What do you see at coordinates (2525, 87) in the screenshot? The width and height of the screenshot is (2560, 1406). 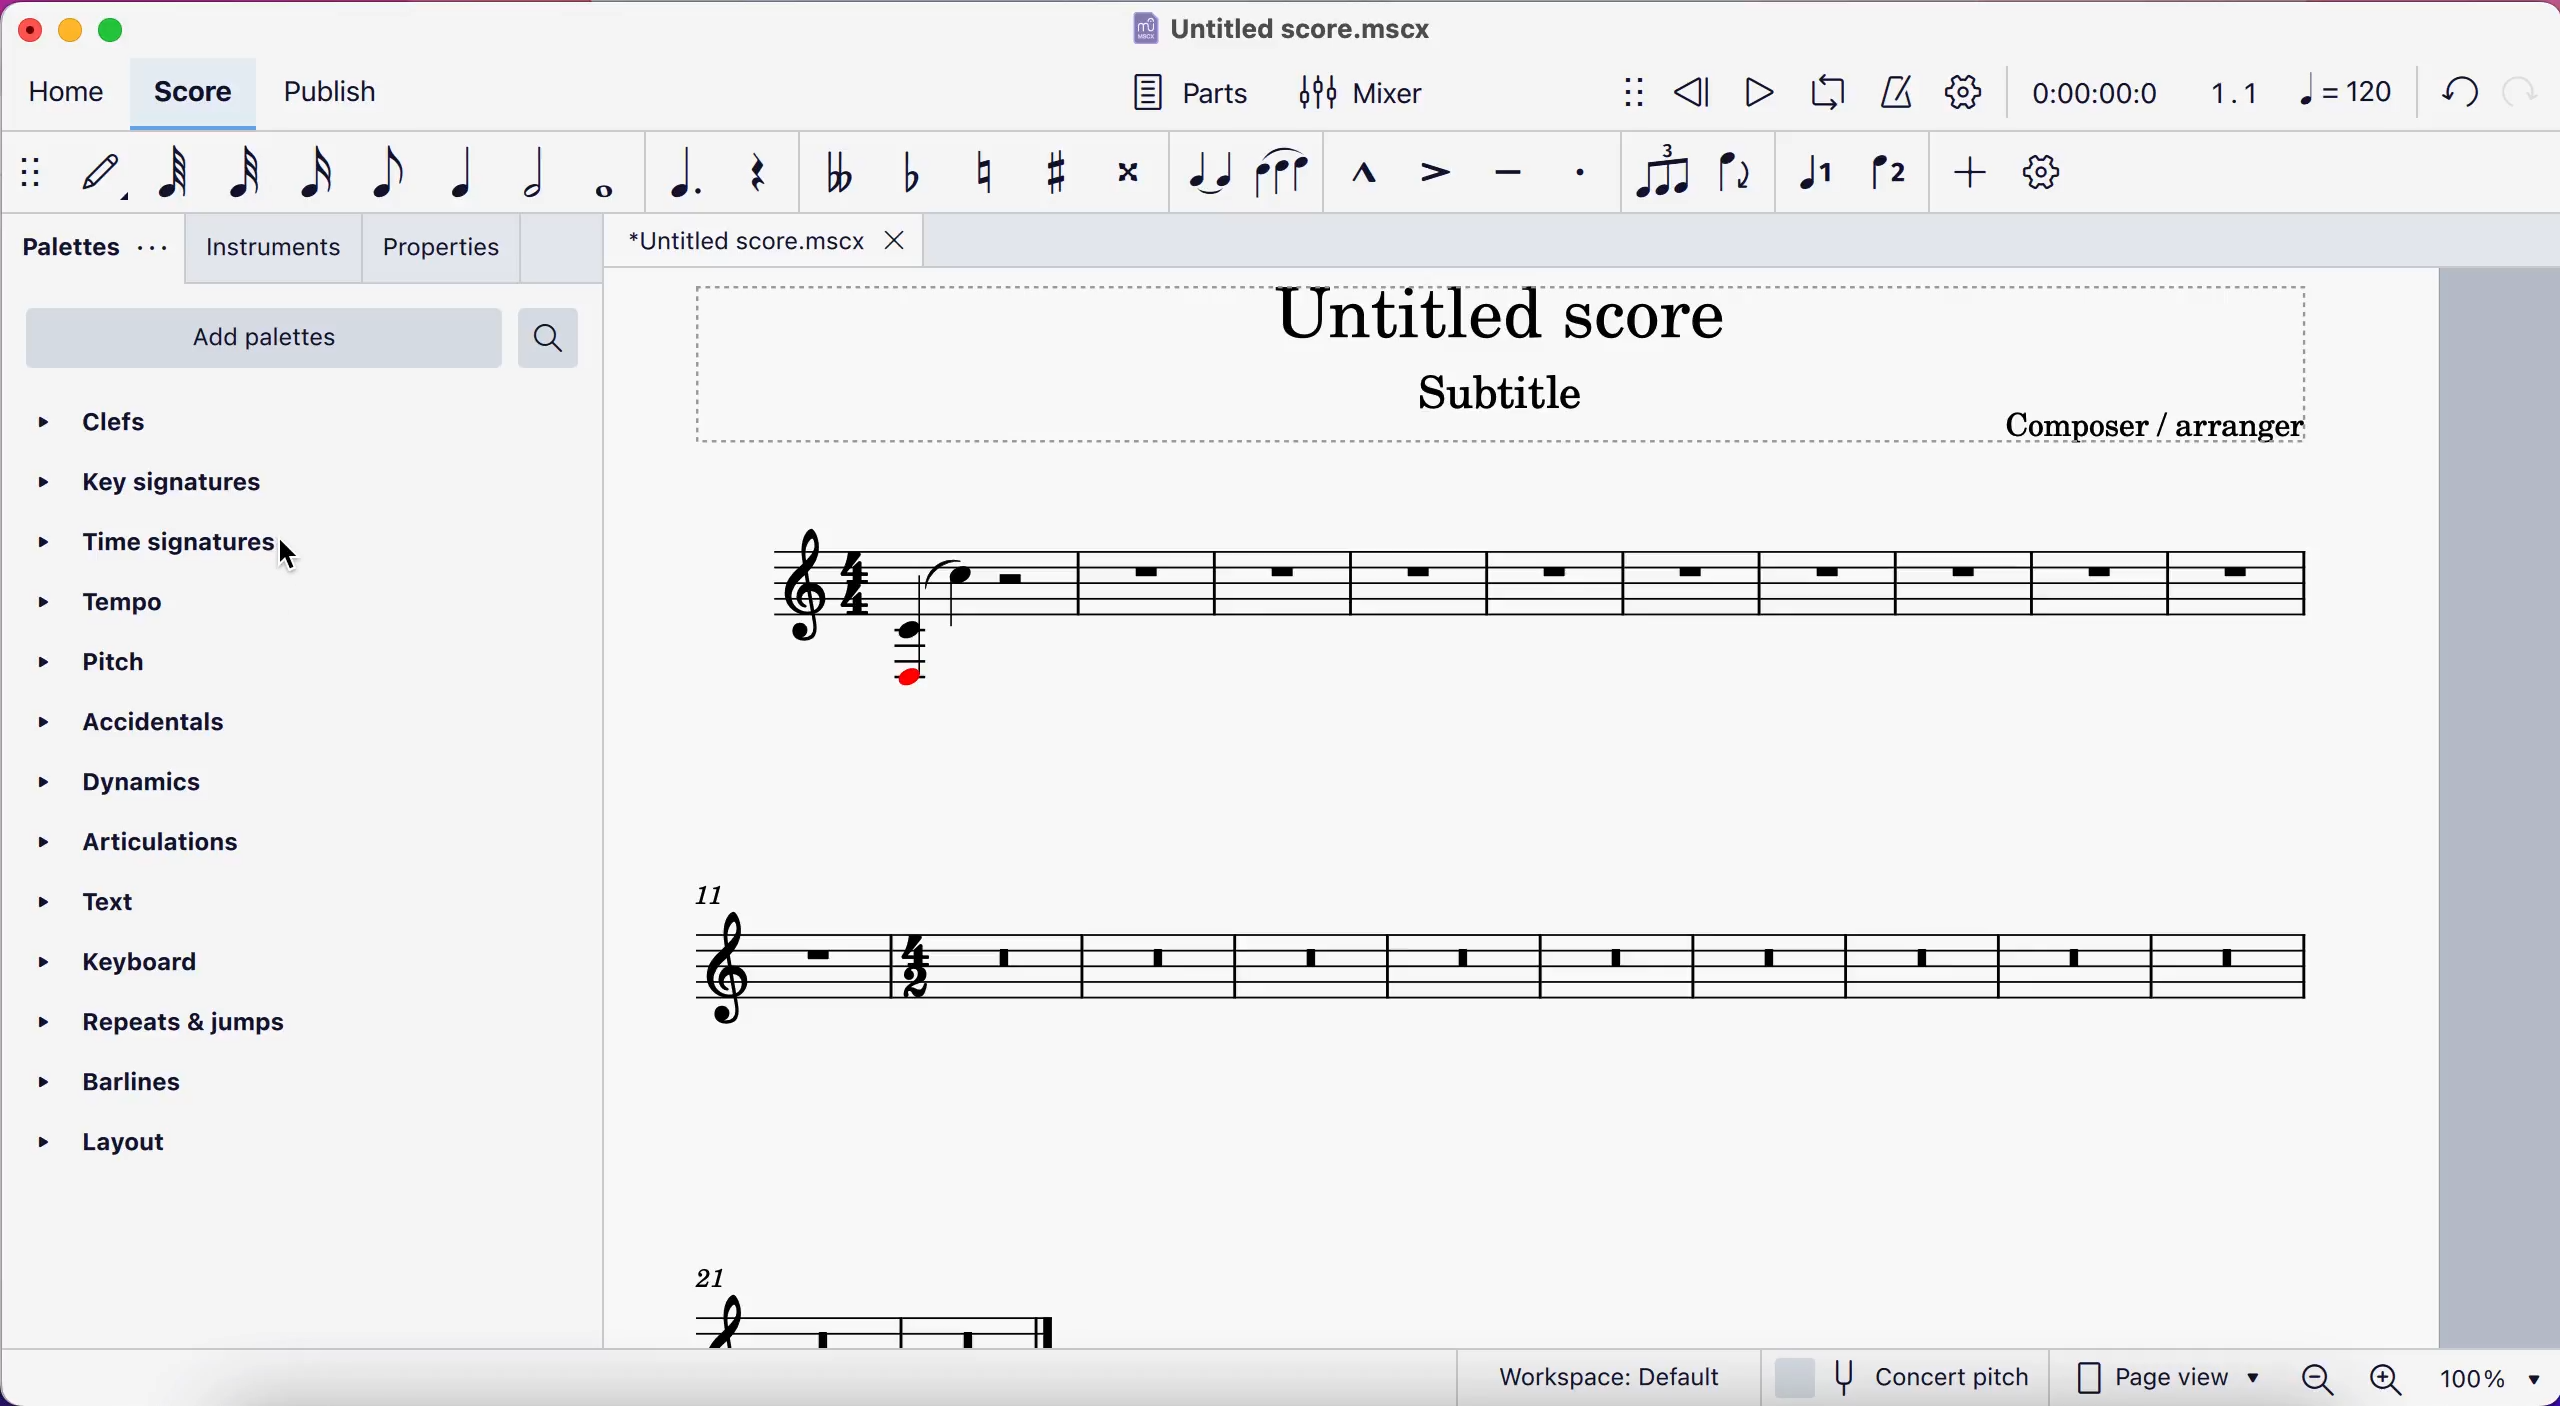 I see `redo` at bounding box center [2525, 87].